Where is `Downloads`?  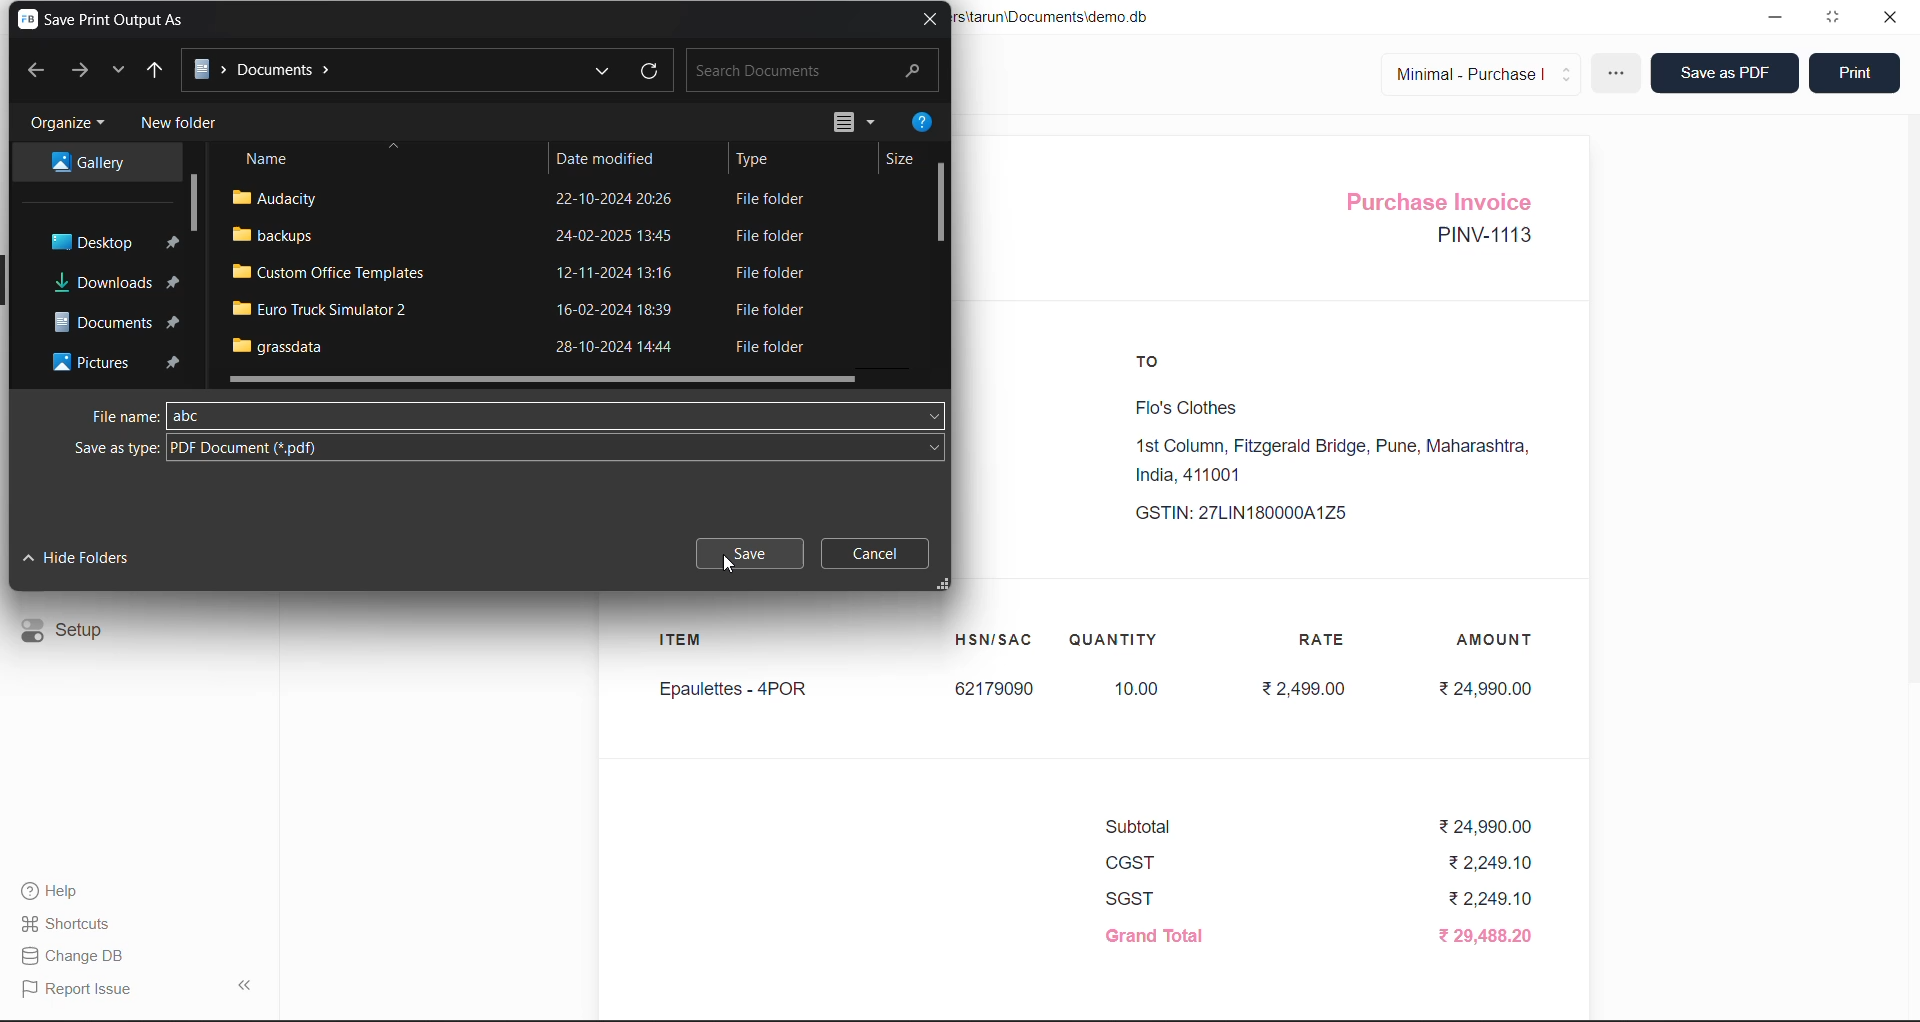 Downloads is located at coordinates (123, 280).